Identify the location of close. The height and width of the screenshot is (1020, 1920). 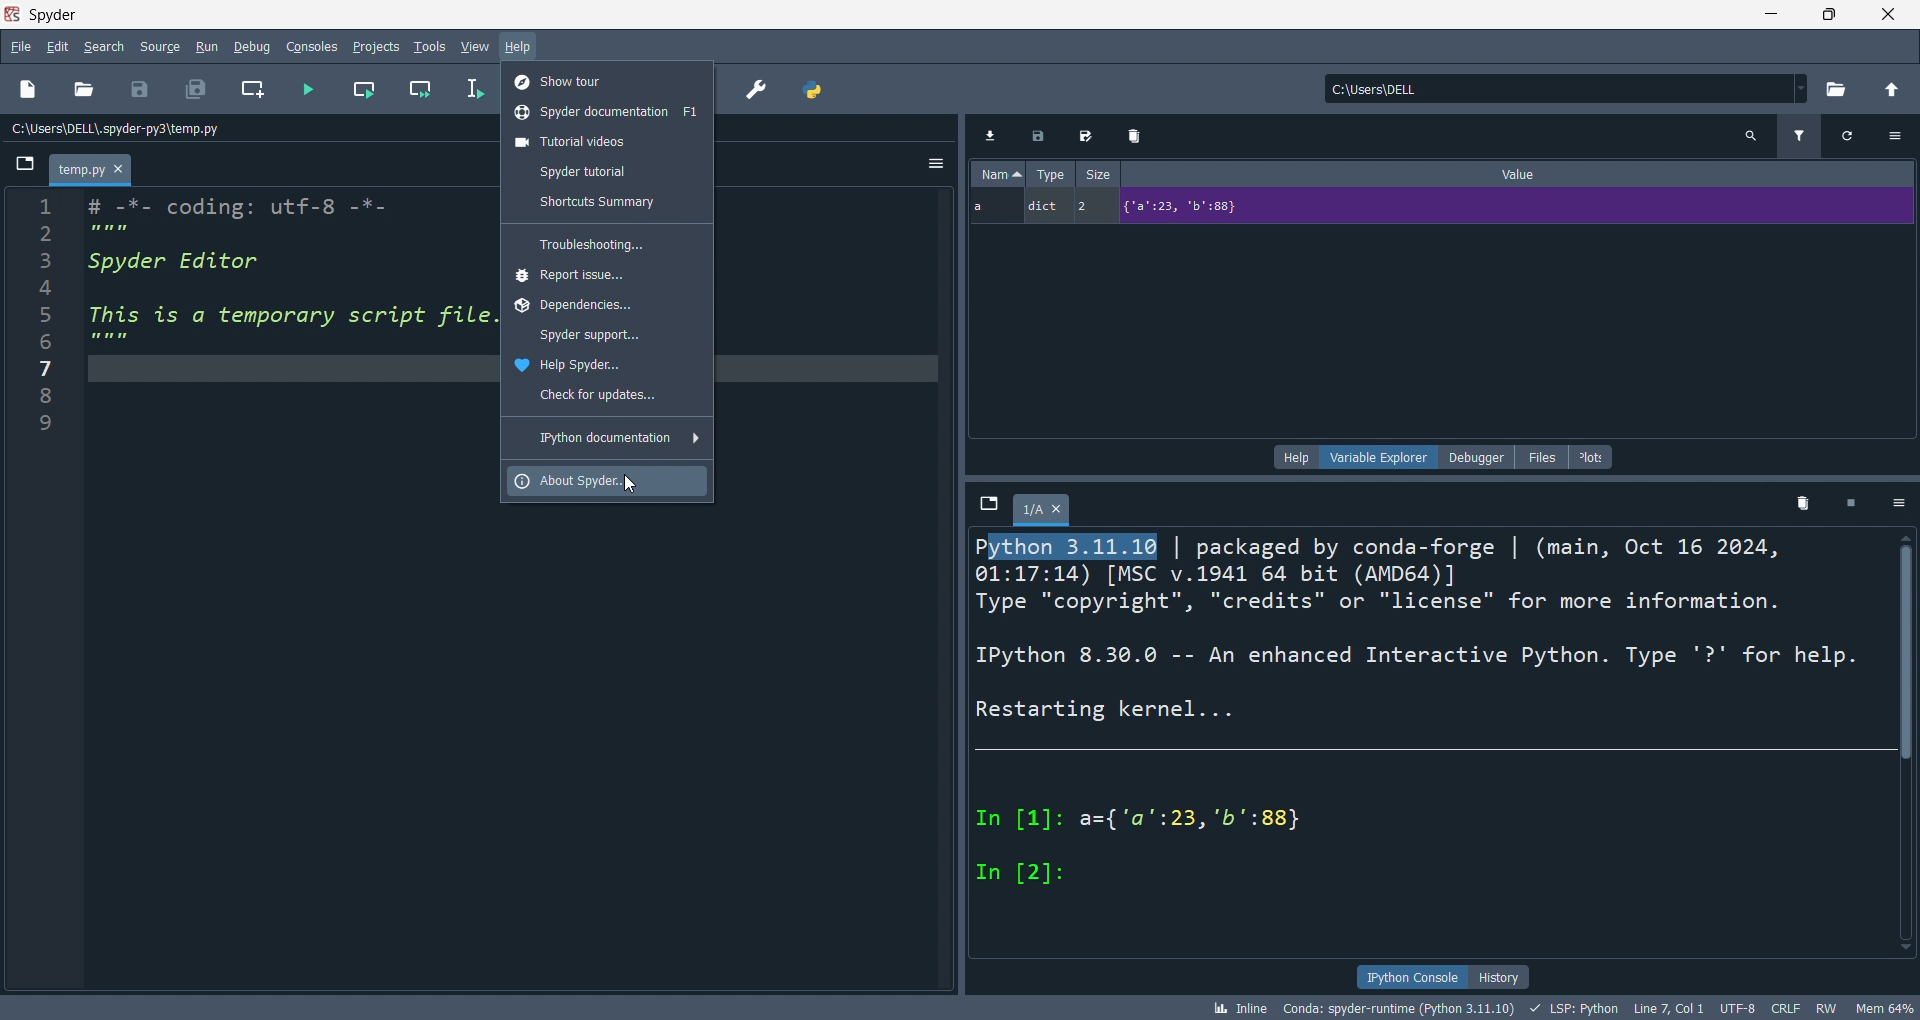
(1890, 15).